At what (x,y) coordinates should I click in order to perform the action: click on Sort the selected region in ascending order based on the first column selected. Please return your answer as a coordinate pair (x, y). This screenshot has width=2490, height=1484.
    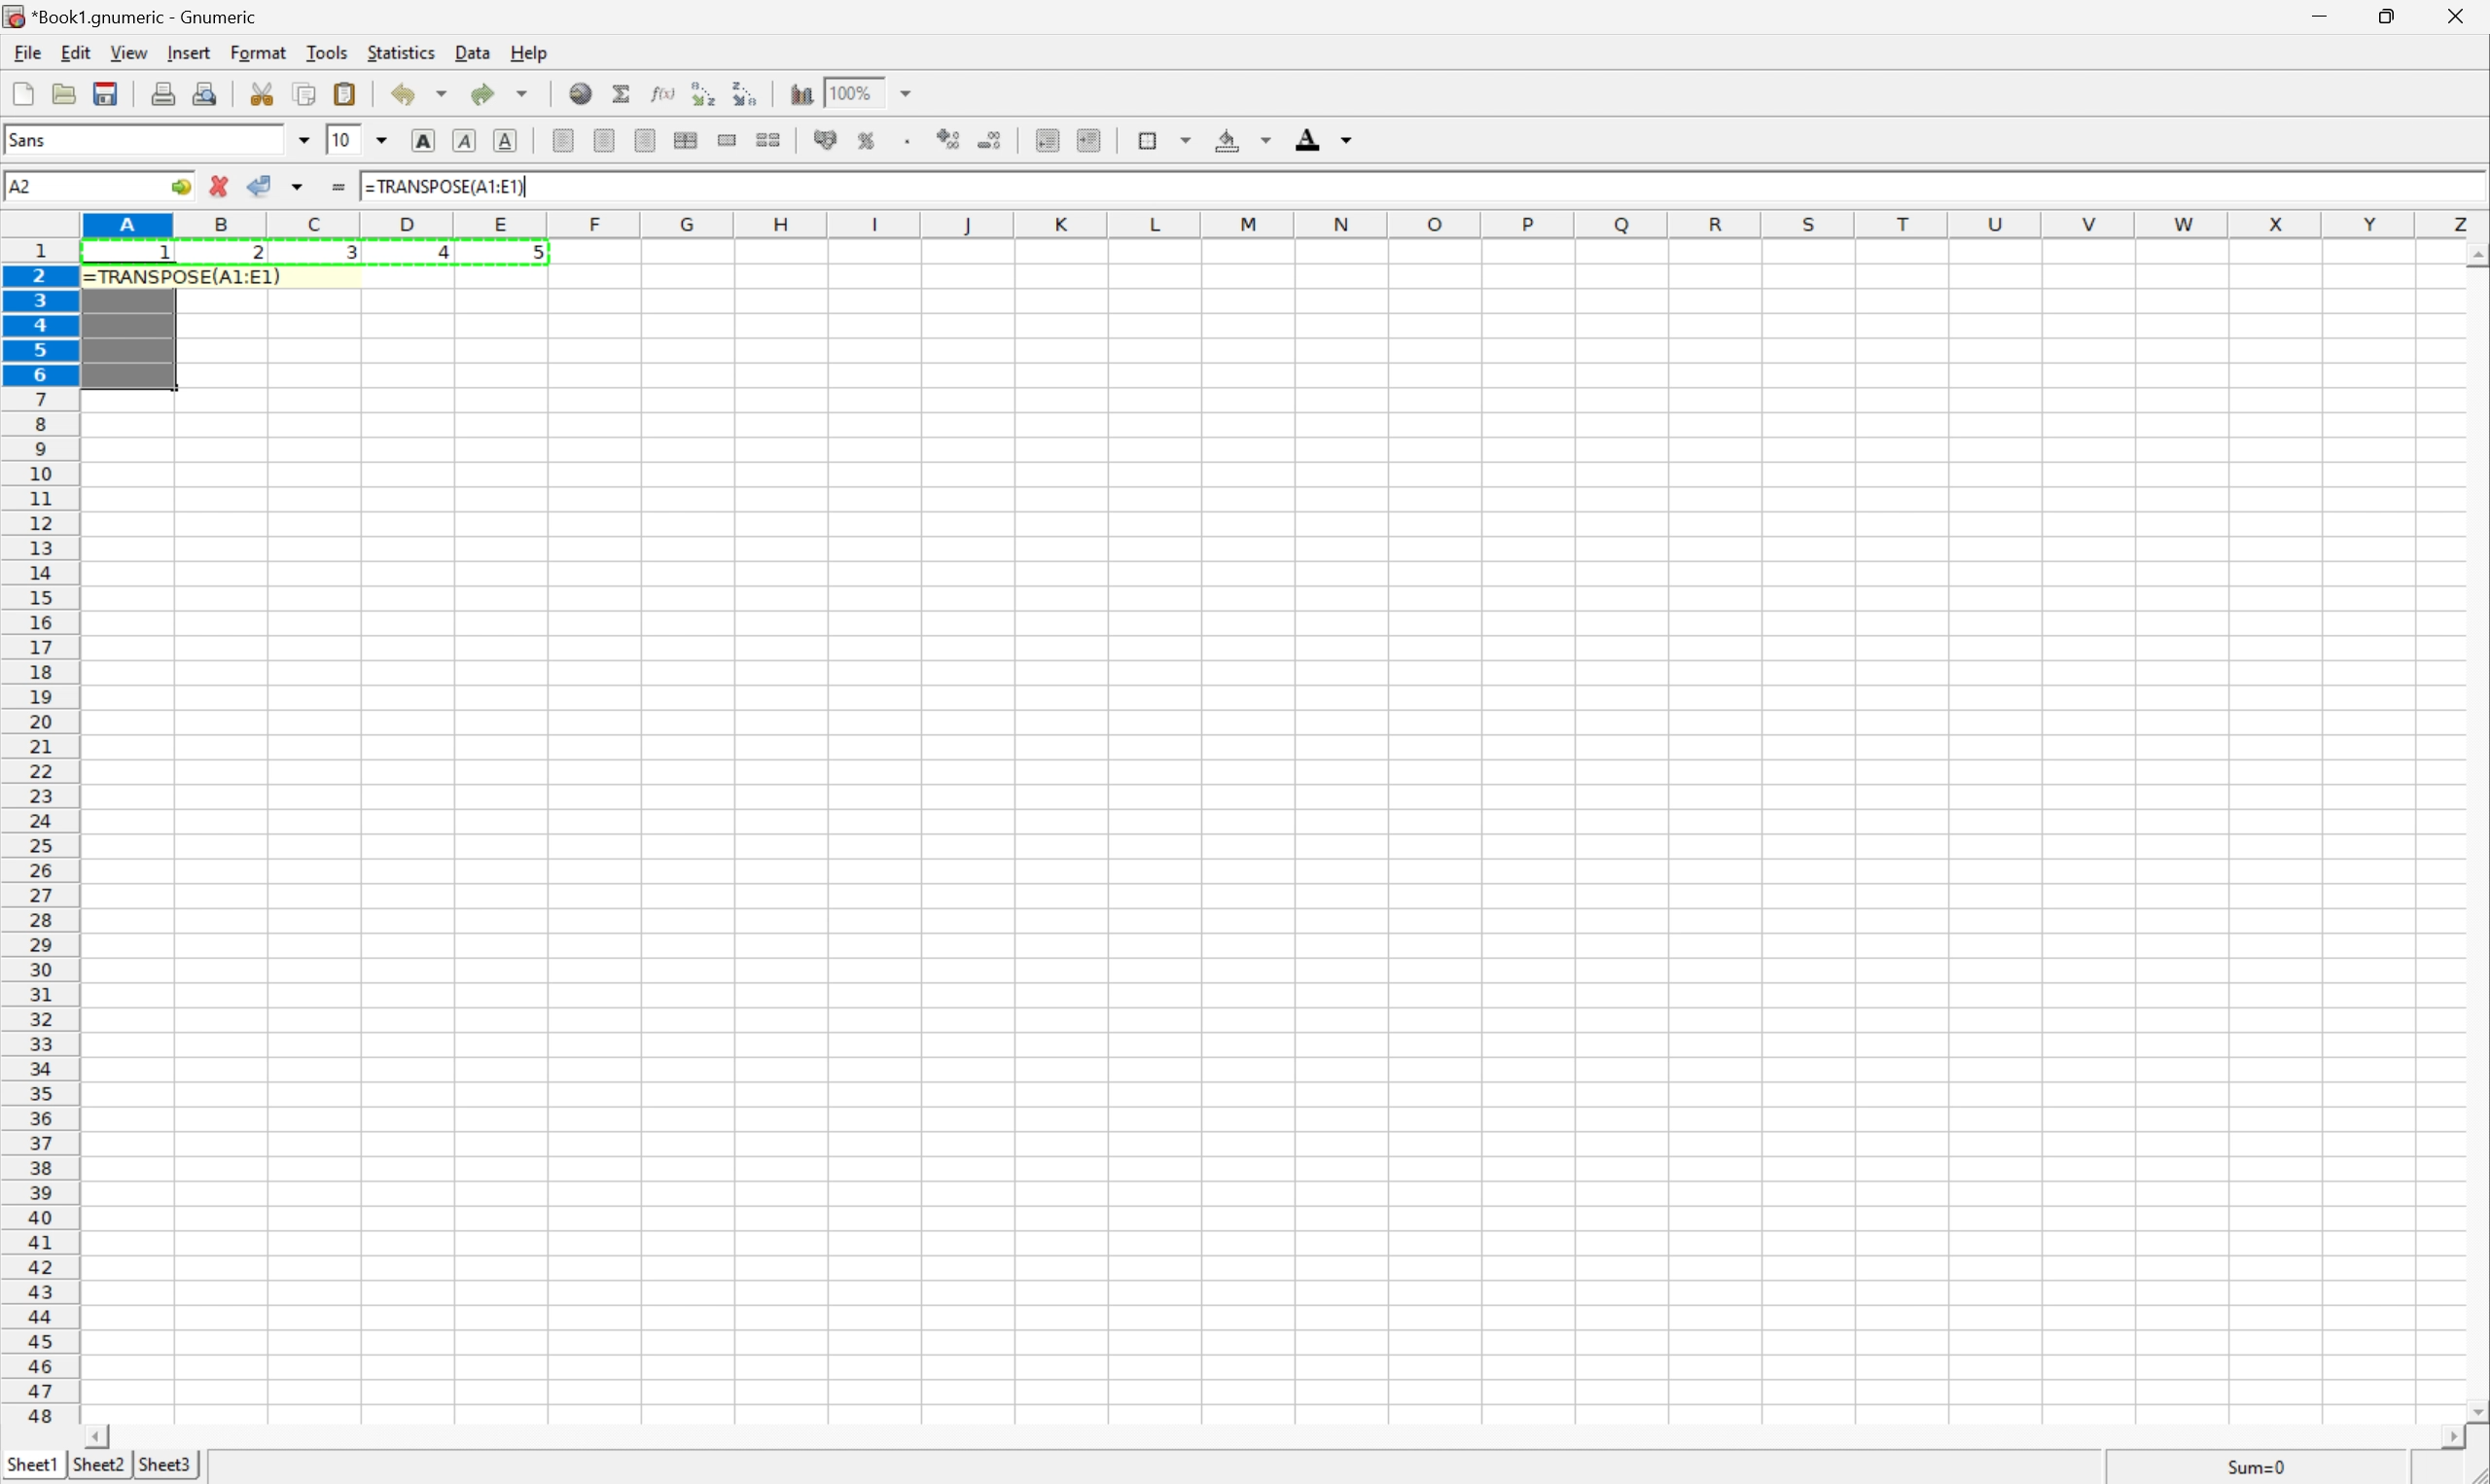
    Looking at the image, I should click on (704, 90).